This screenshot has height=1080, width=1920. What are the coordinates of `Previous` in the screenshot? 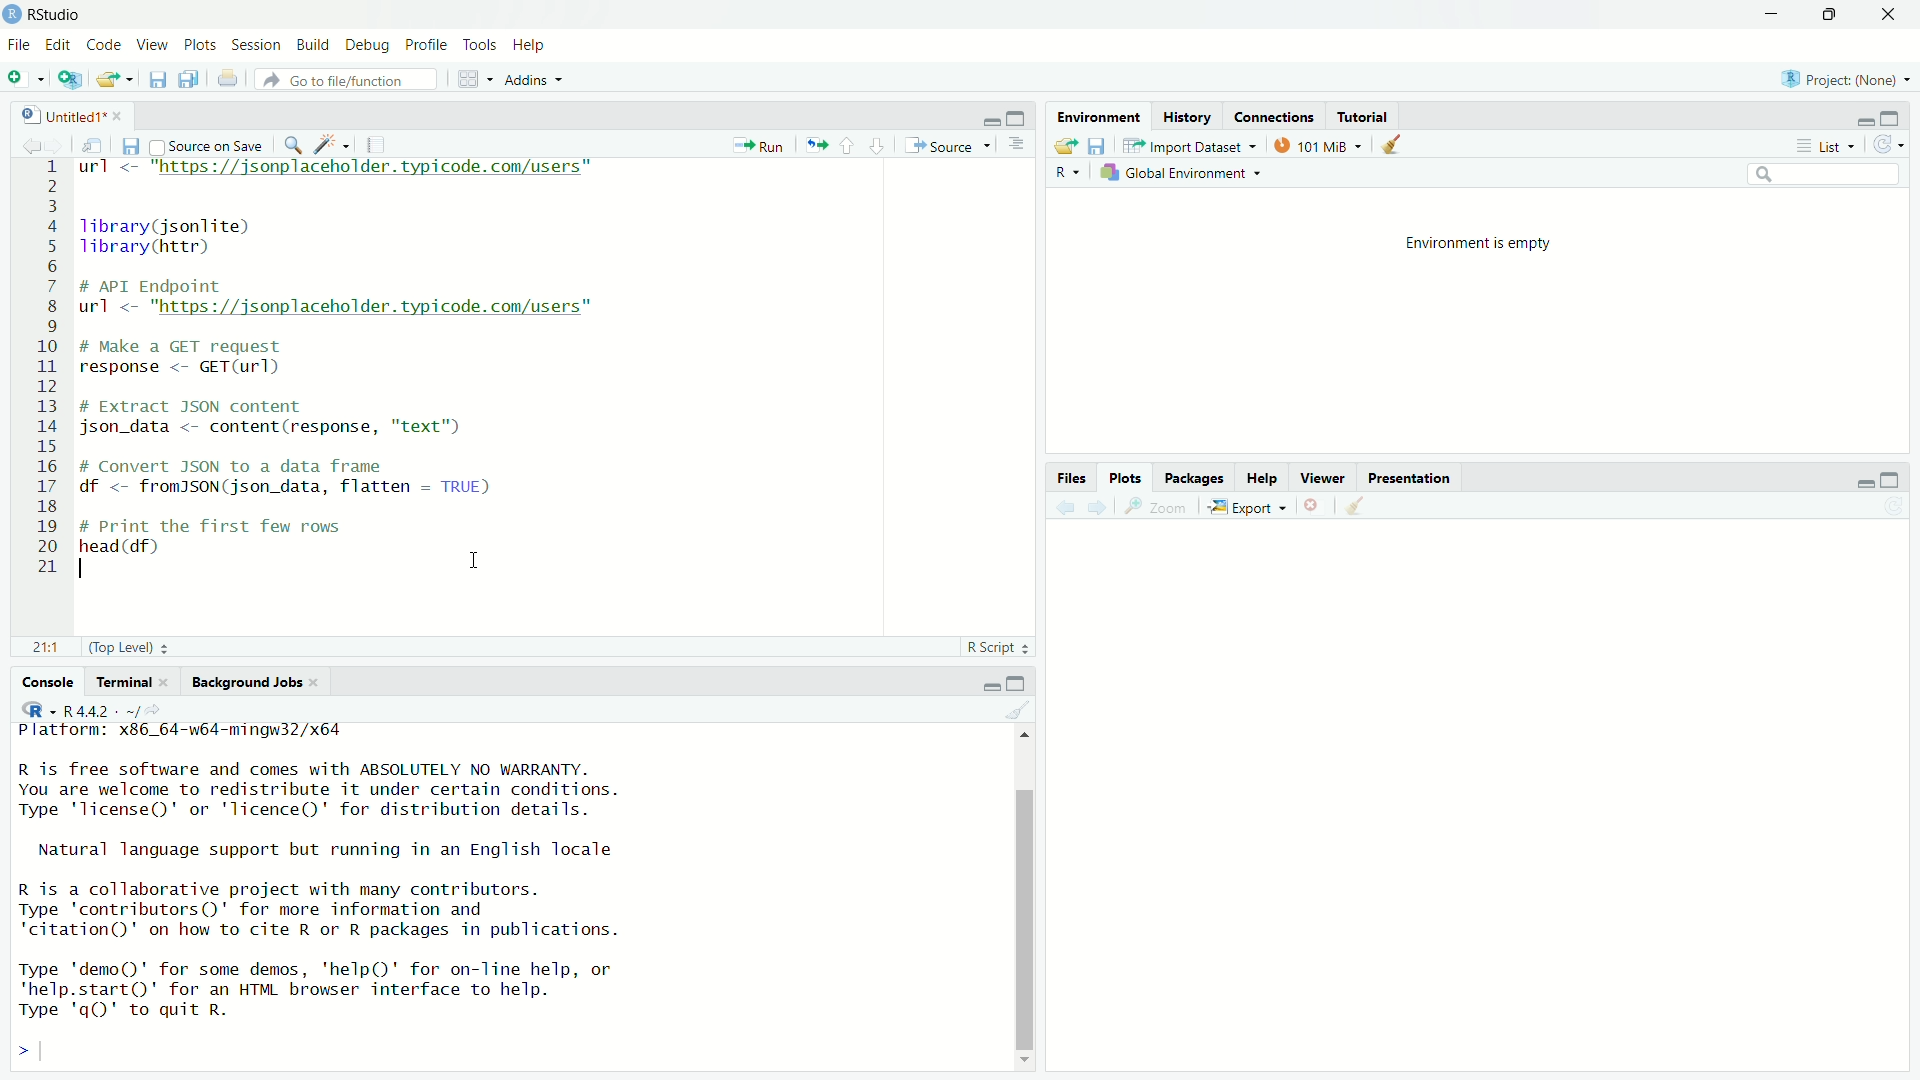 It's located at (1064, 511).